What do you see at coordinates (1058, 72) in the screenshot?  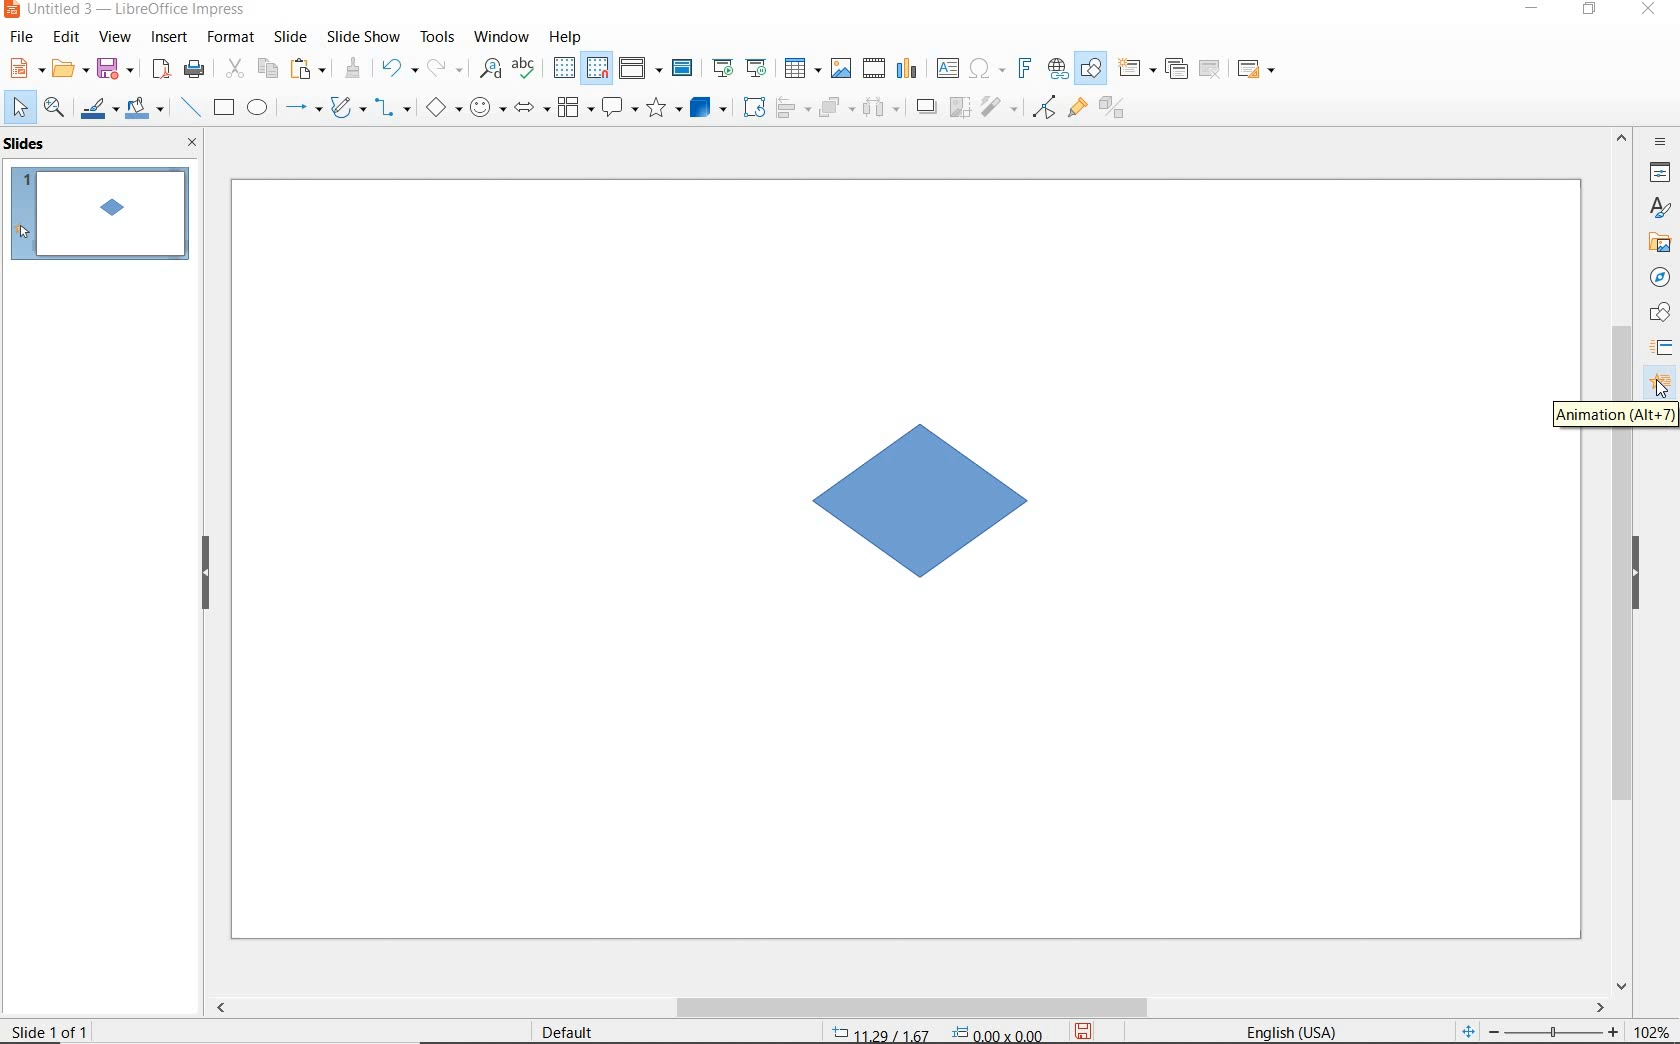 I see `insert hyperlink` at bounding box center [1058, 72].